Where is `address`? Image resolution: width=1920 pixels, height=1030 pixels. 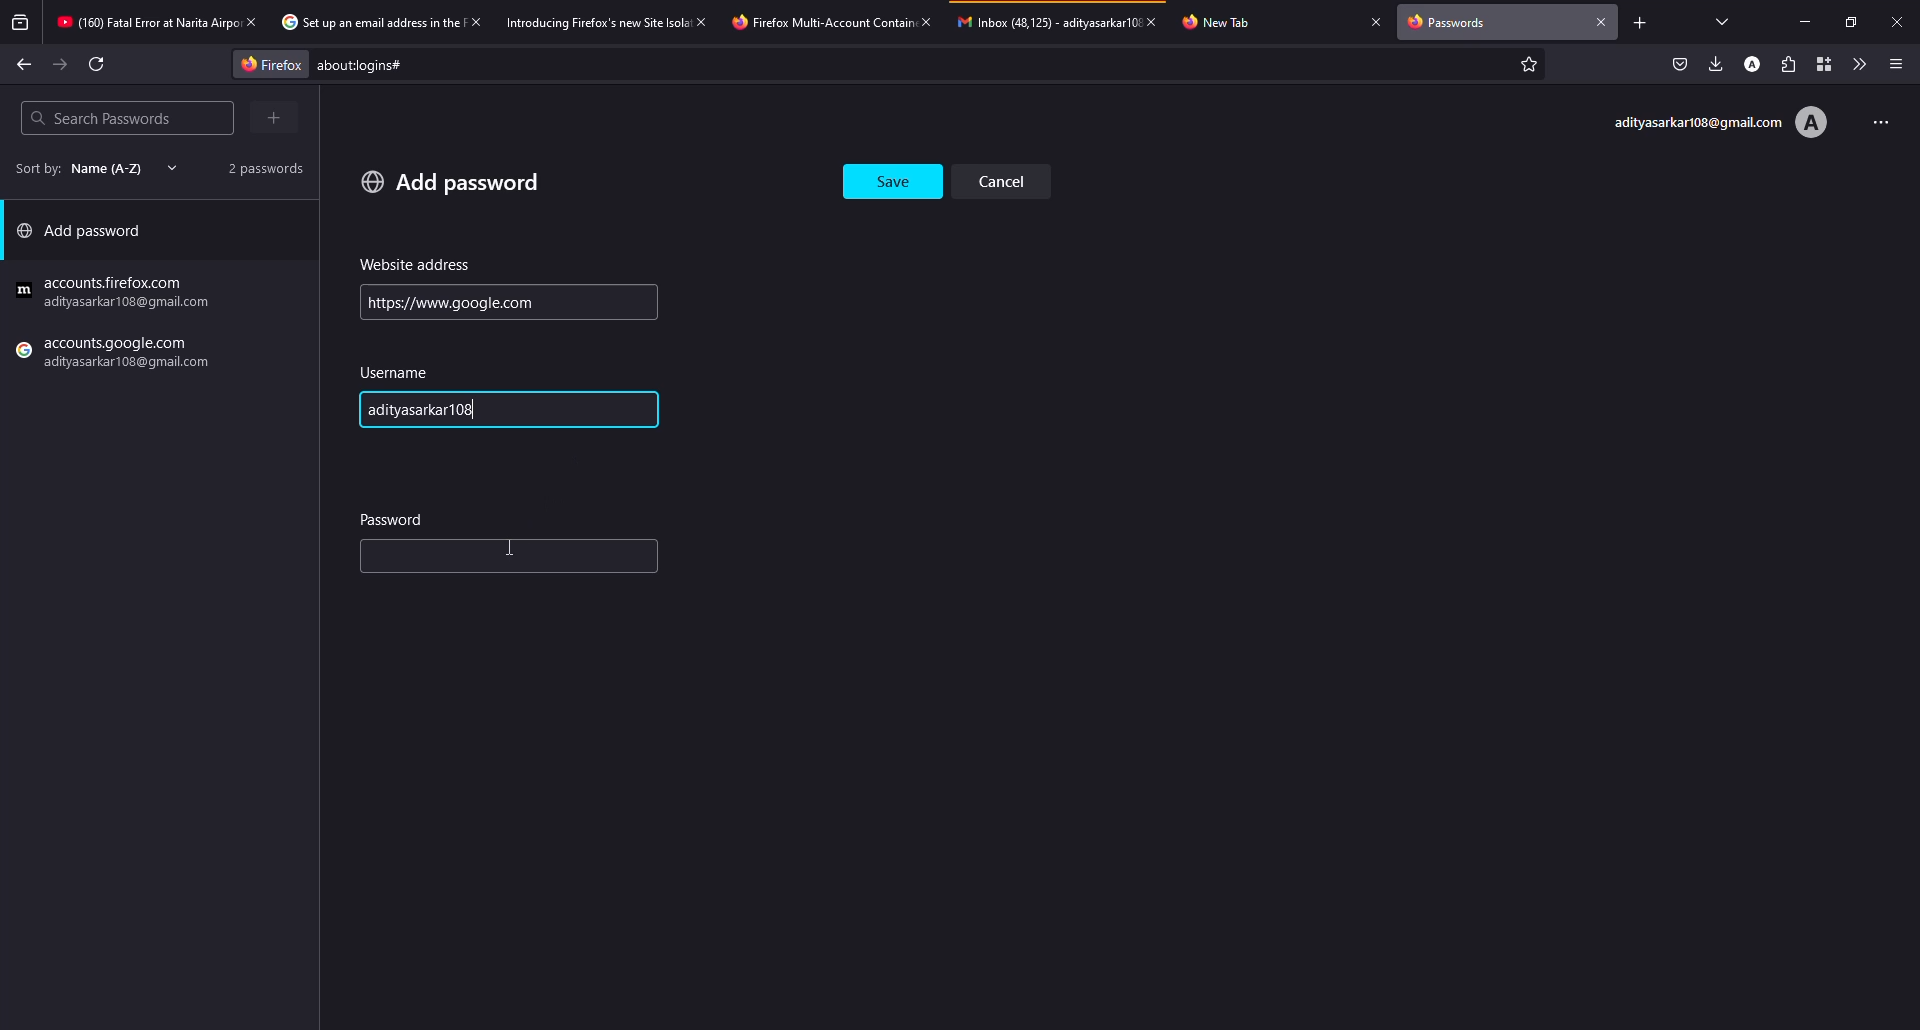
address is located at coordinates (416, 265).